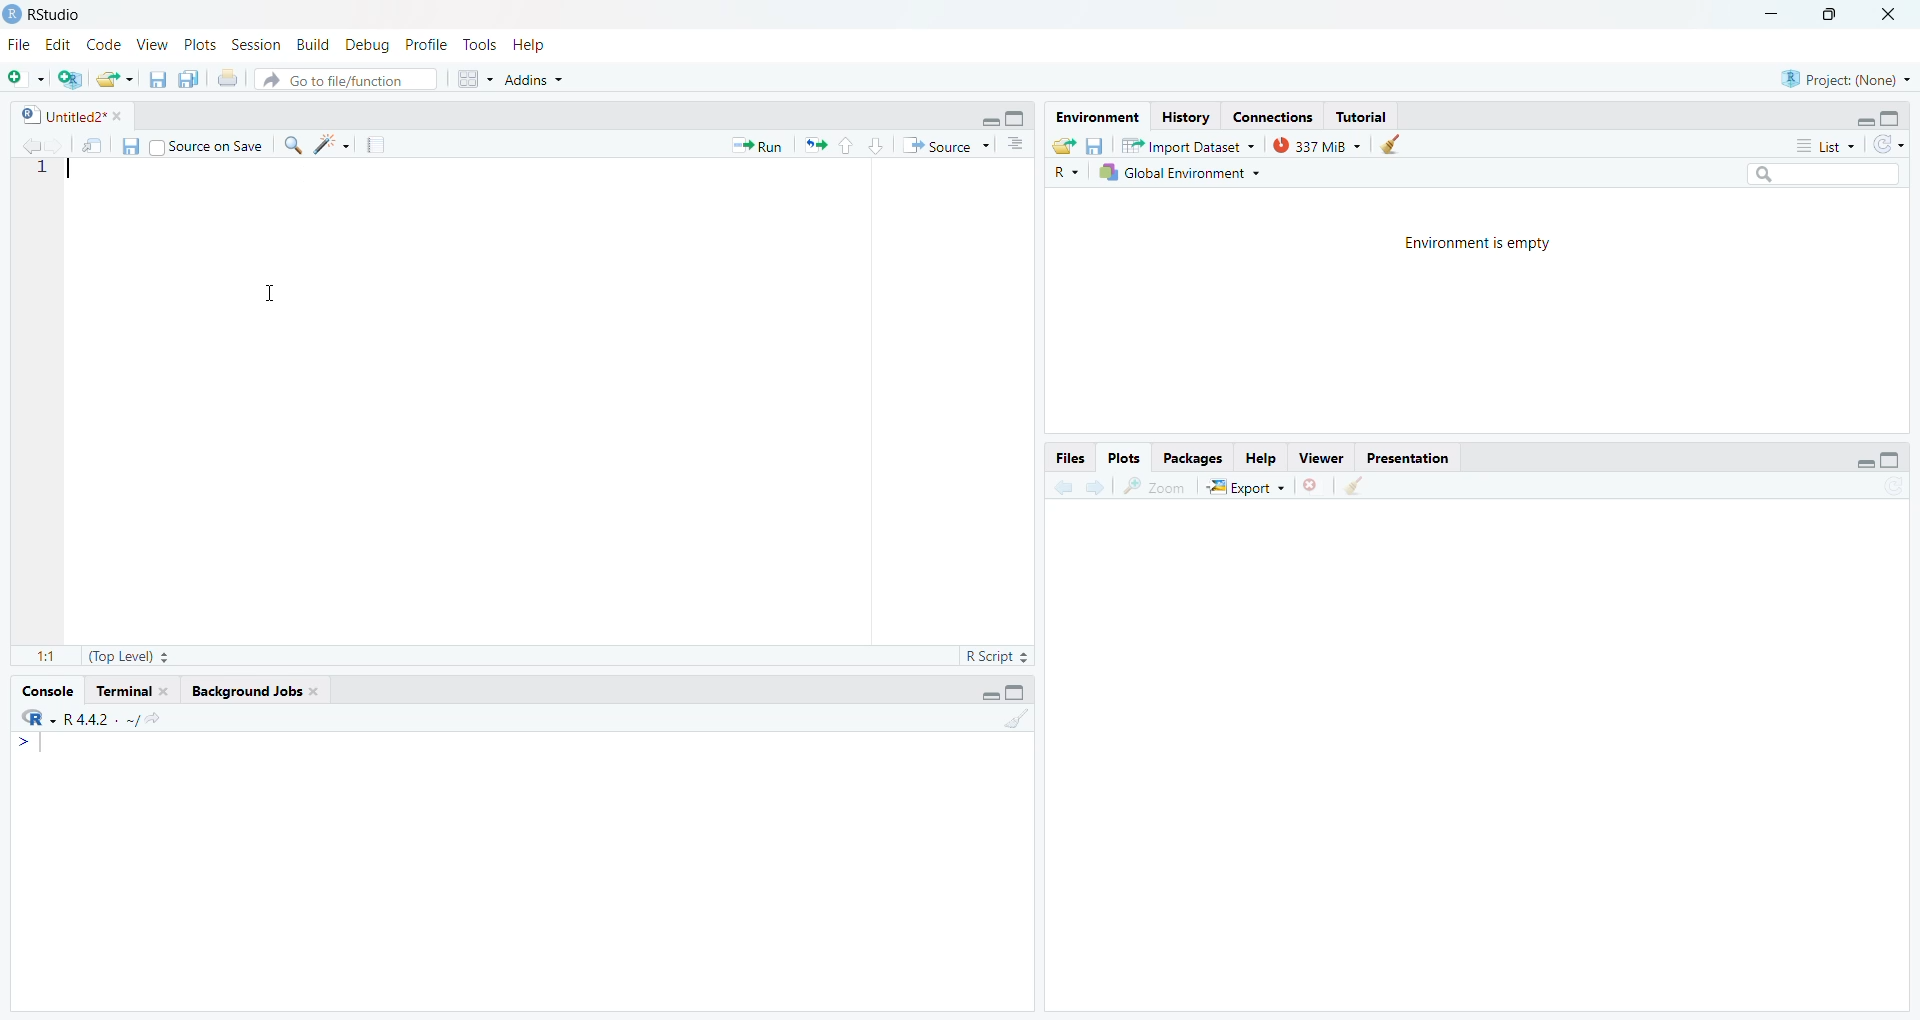 The image size is (1920, 1020). Describe the element at coordinates (1095, 145) in the screenshot. I see `save` at that location.